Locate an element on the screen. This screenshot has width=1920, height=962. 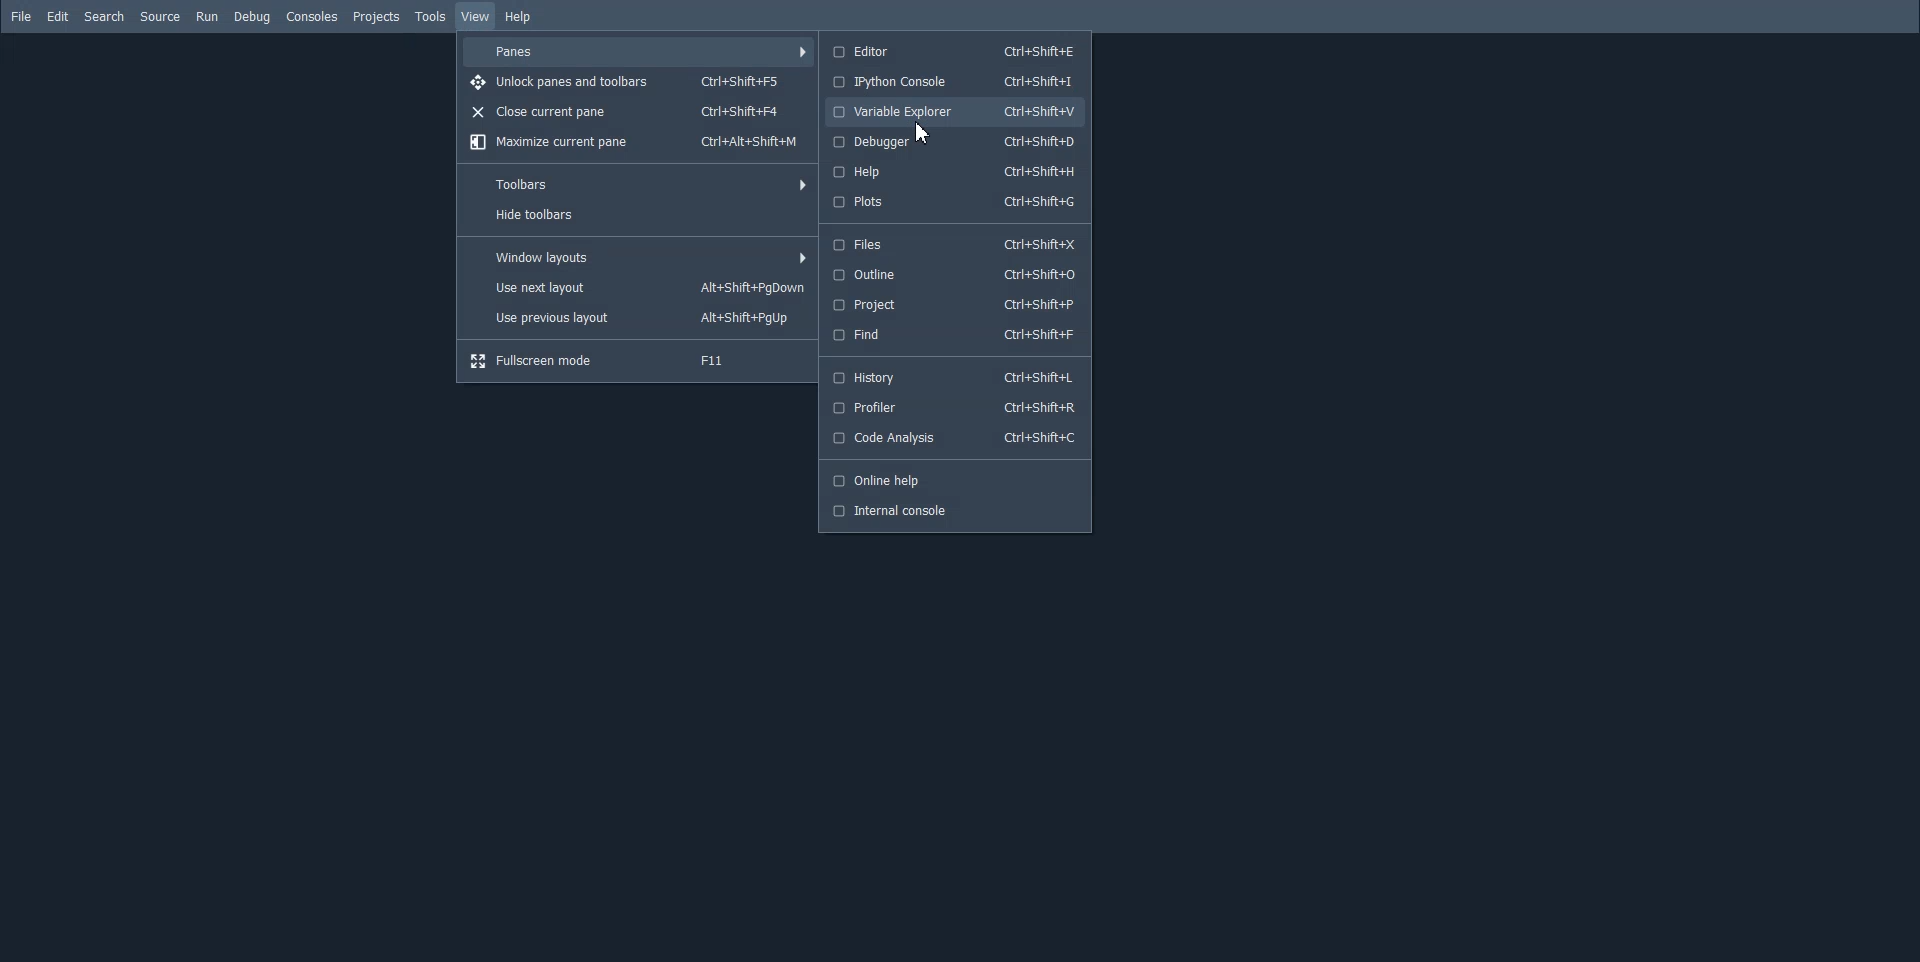
Ipython Console is located at coordinates (952, 82).